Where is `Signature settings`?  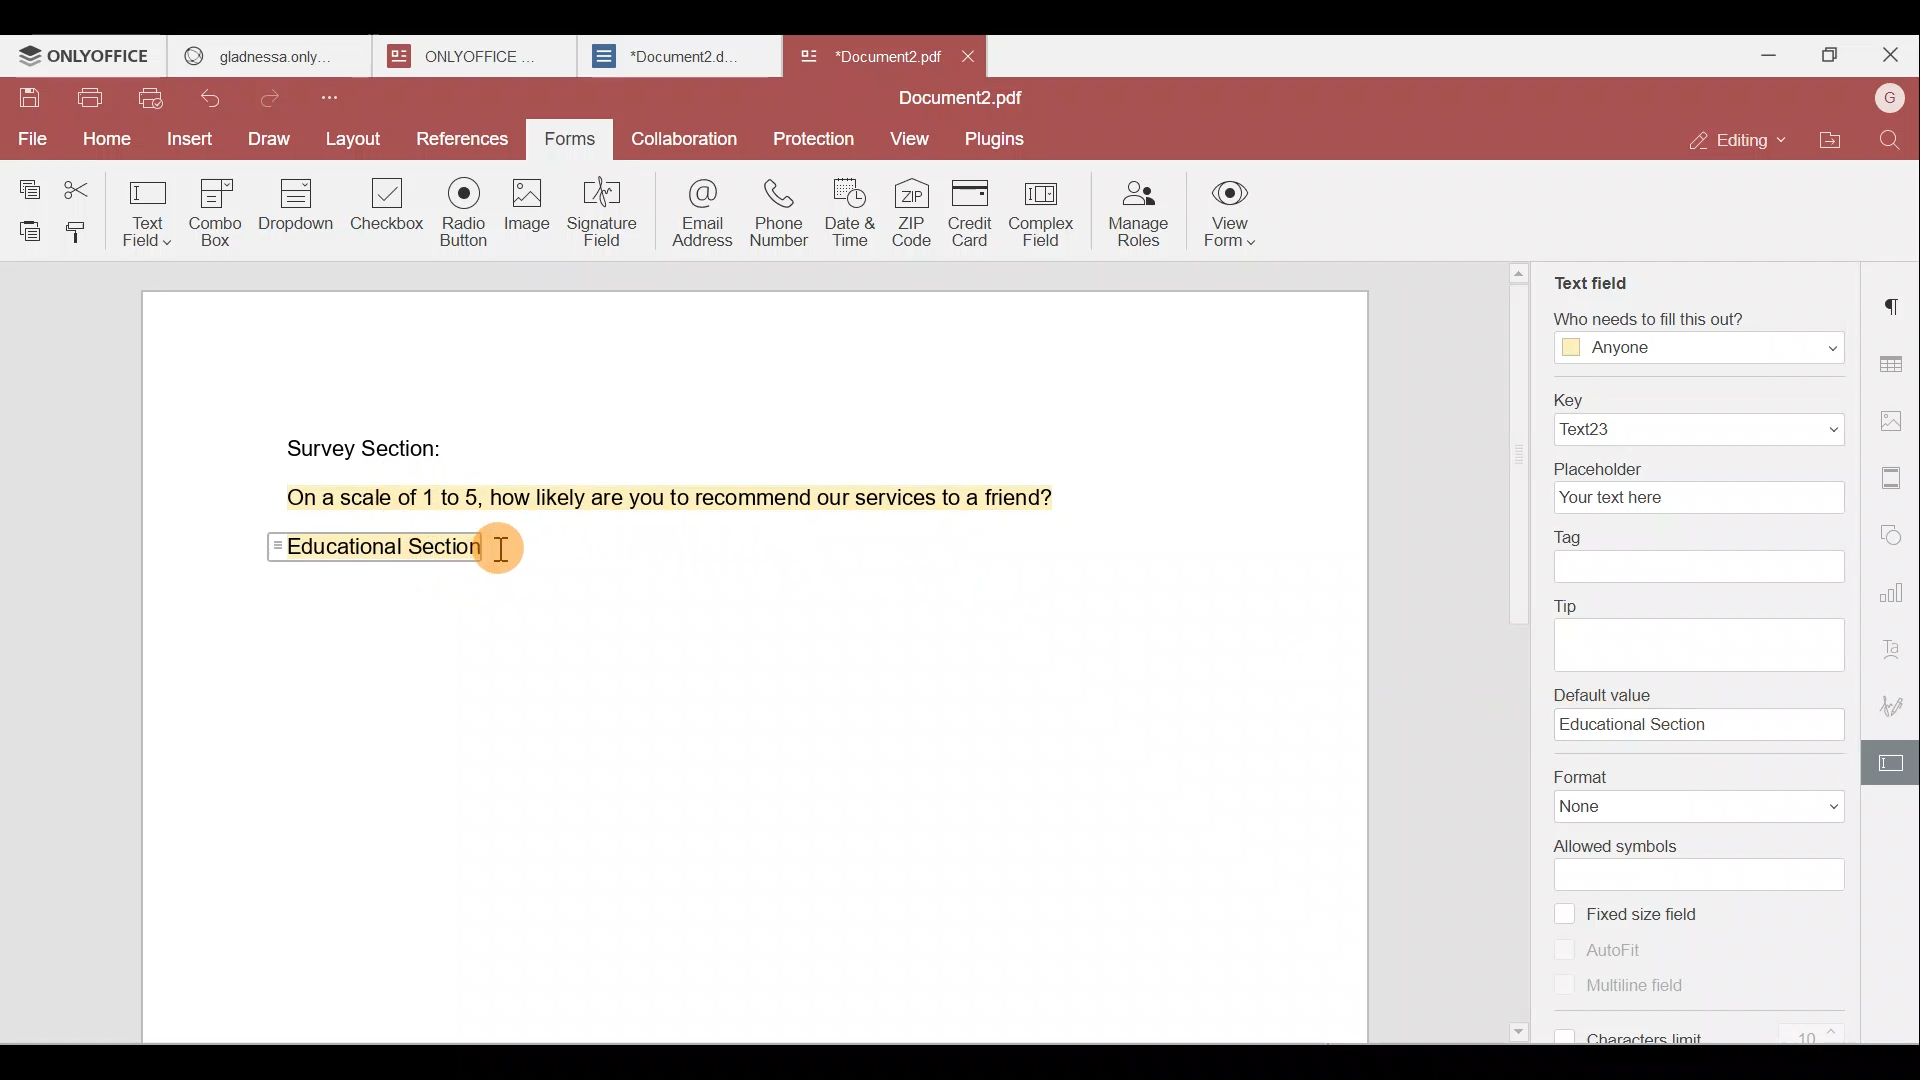
Signature settings is located at coordinates (1898, 704).